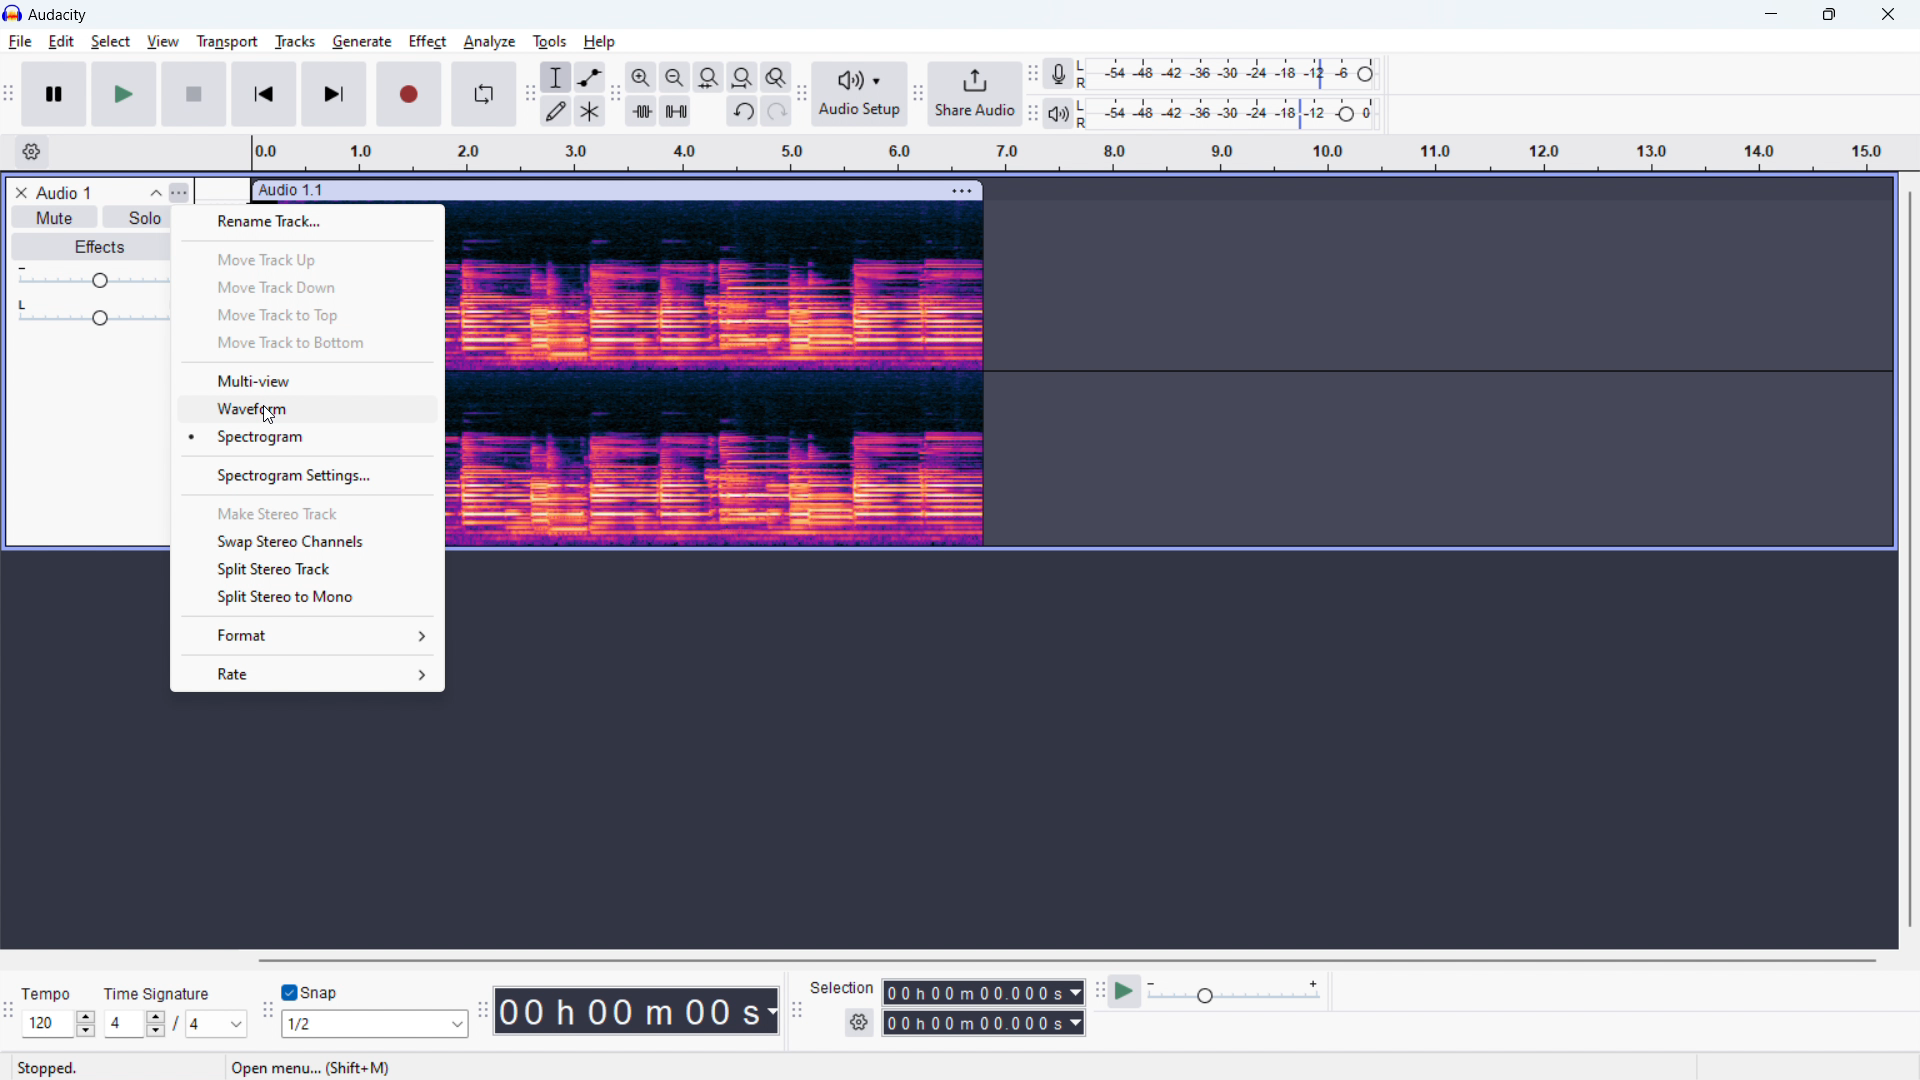  I want to click on record, so click(408, 95).